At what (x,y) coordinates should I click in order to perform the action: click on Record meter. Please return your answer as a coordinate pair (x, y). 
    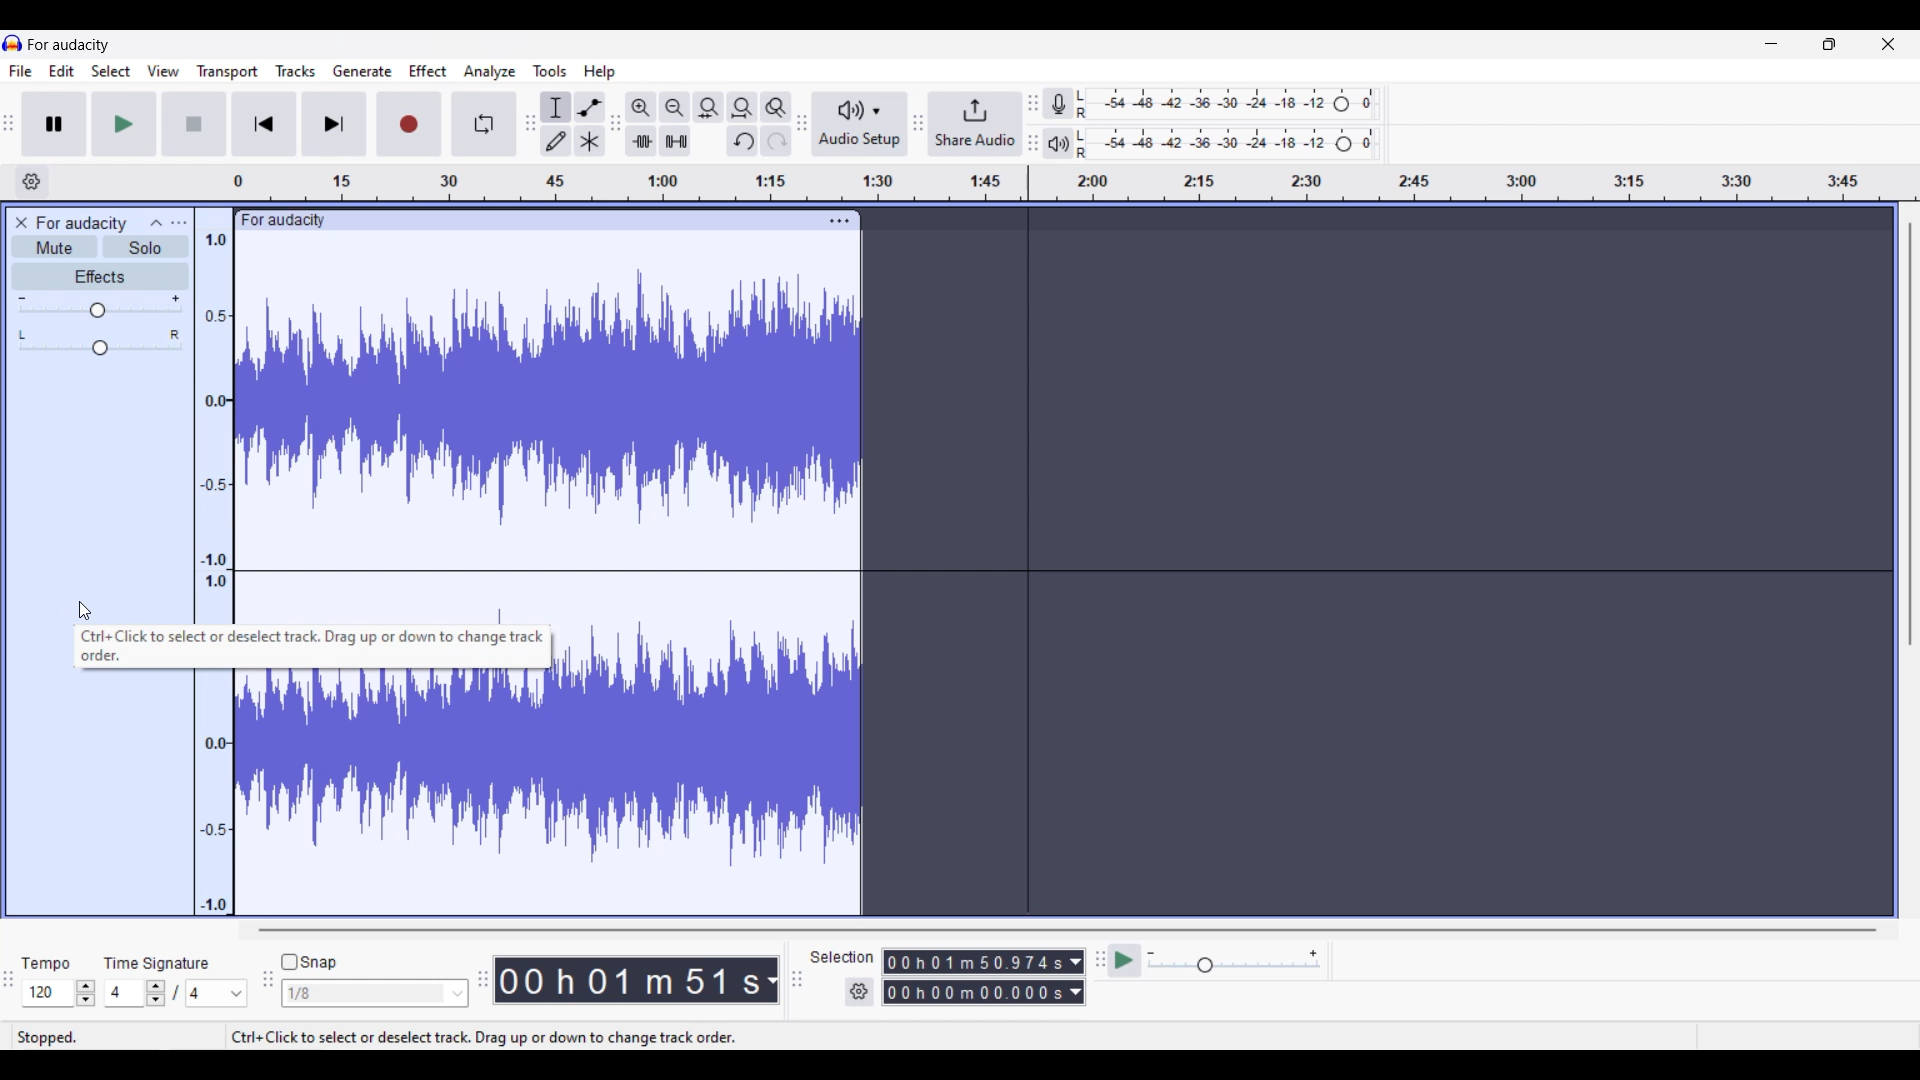
    Looking at the image, I should click on (1057, 103).